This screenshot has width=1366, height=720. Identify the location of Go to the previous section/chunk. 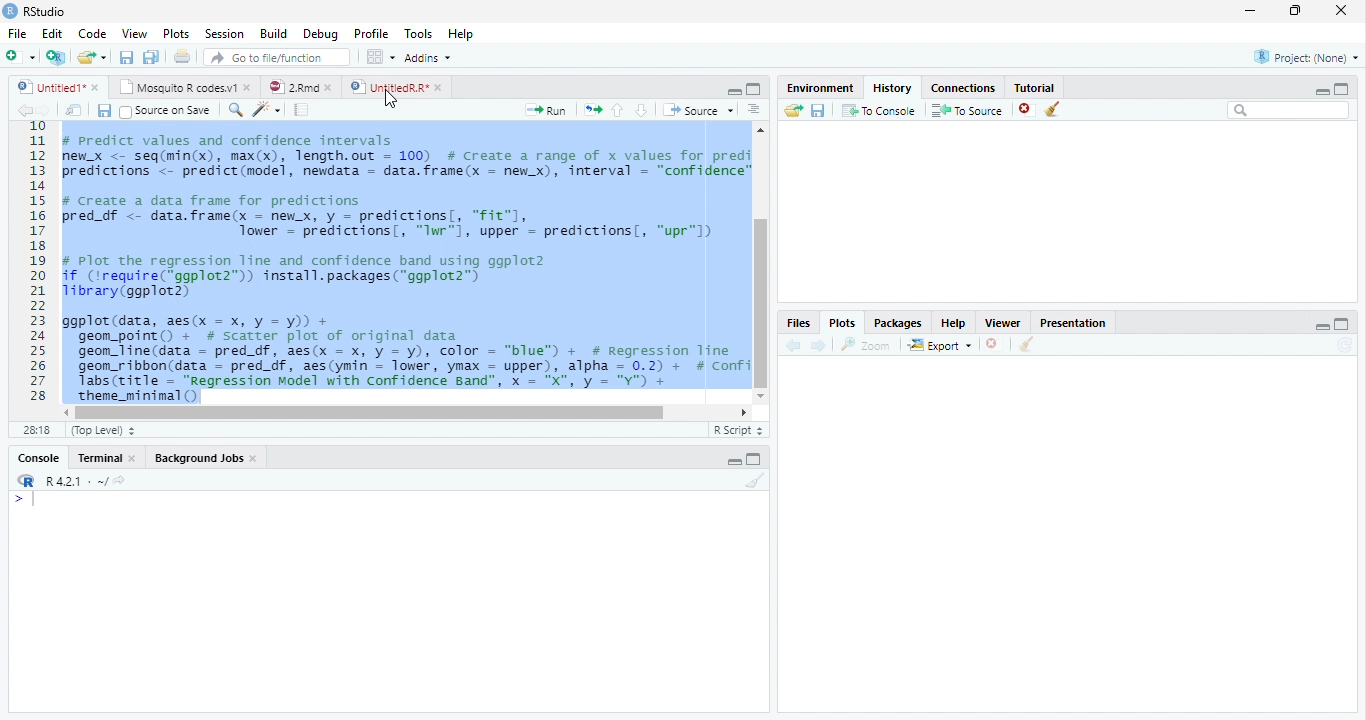
(618, 114).